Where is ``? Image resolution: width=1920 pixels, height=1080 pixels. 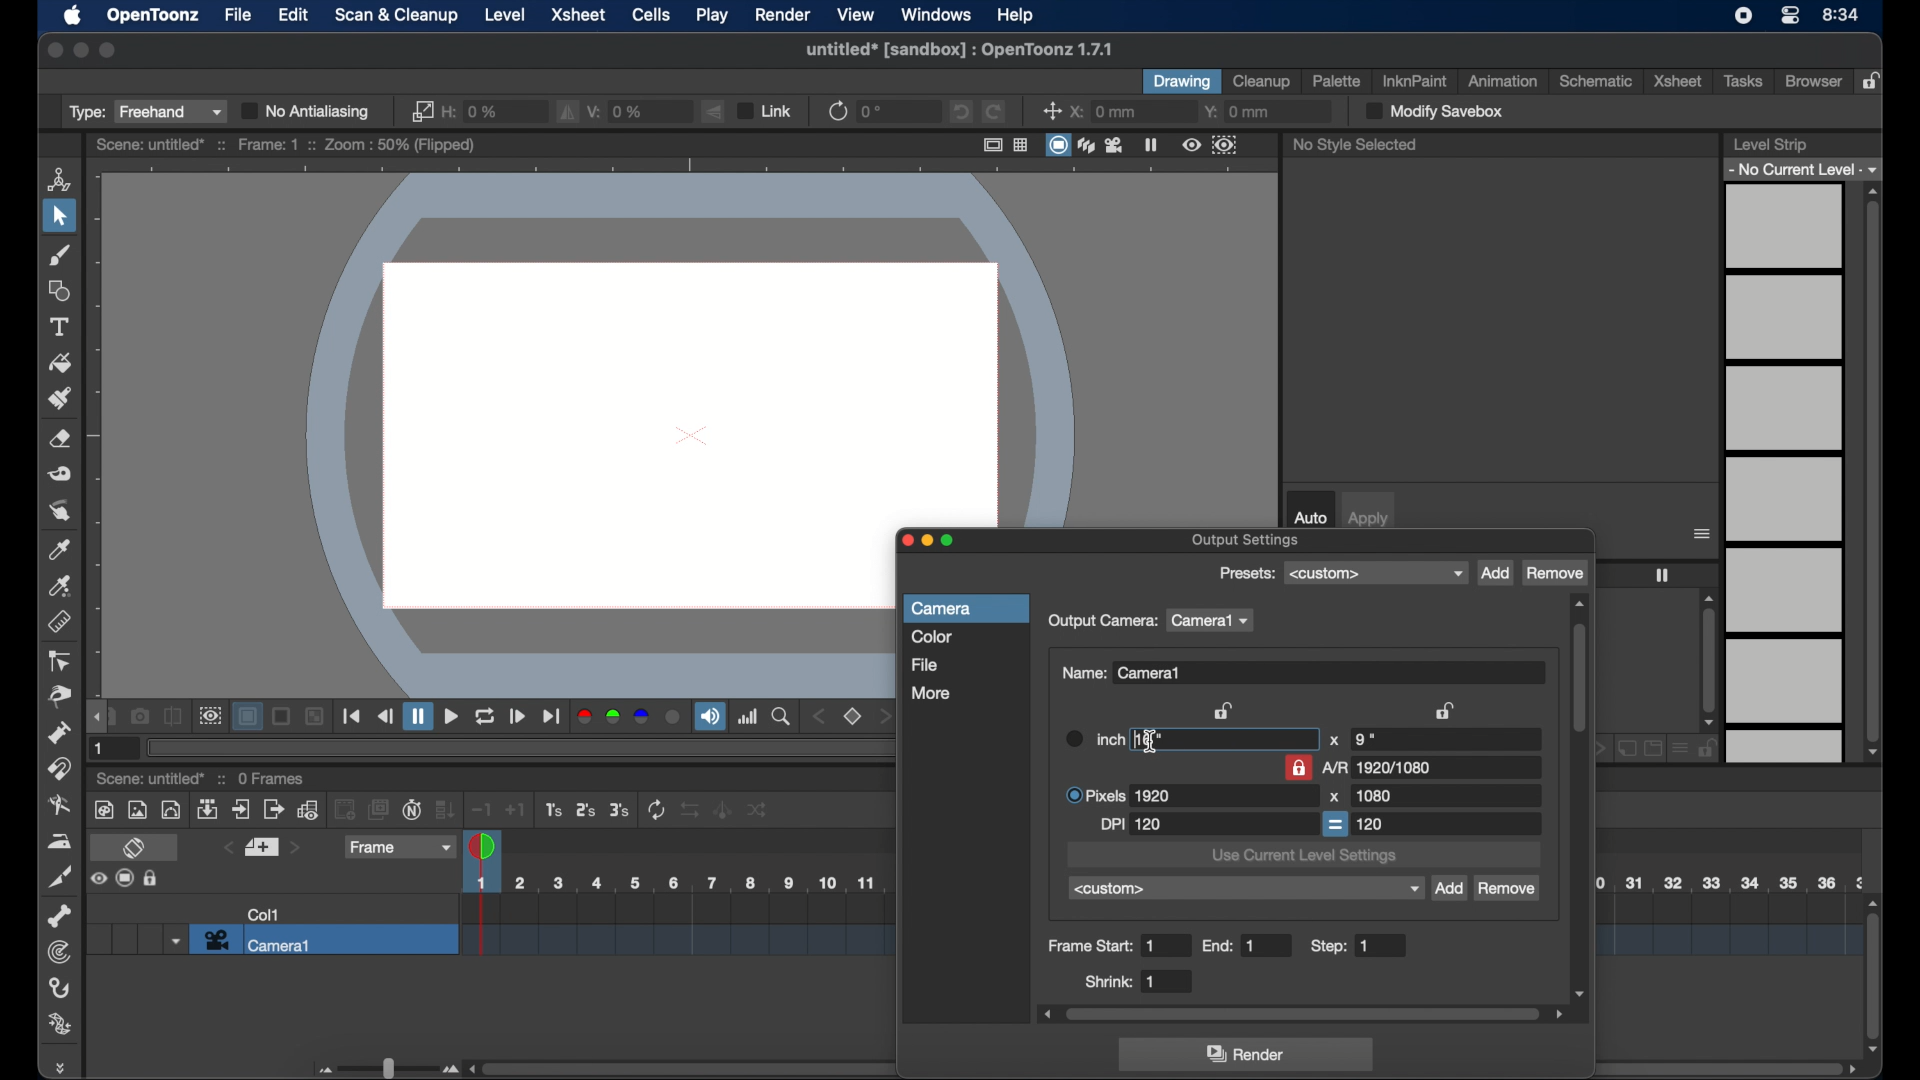  is located at coordinates (453, 719).